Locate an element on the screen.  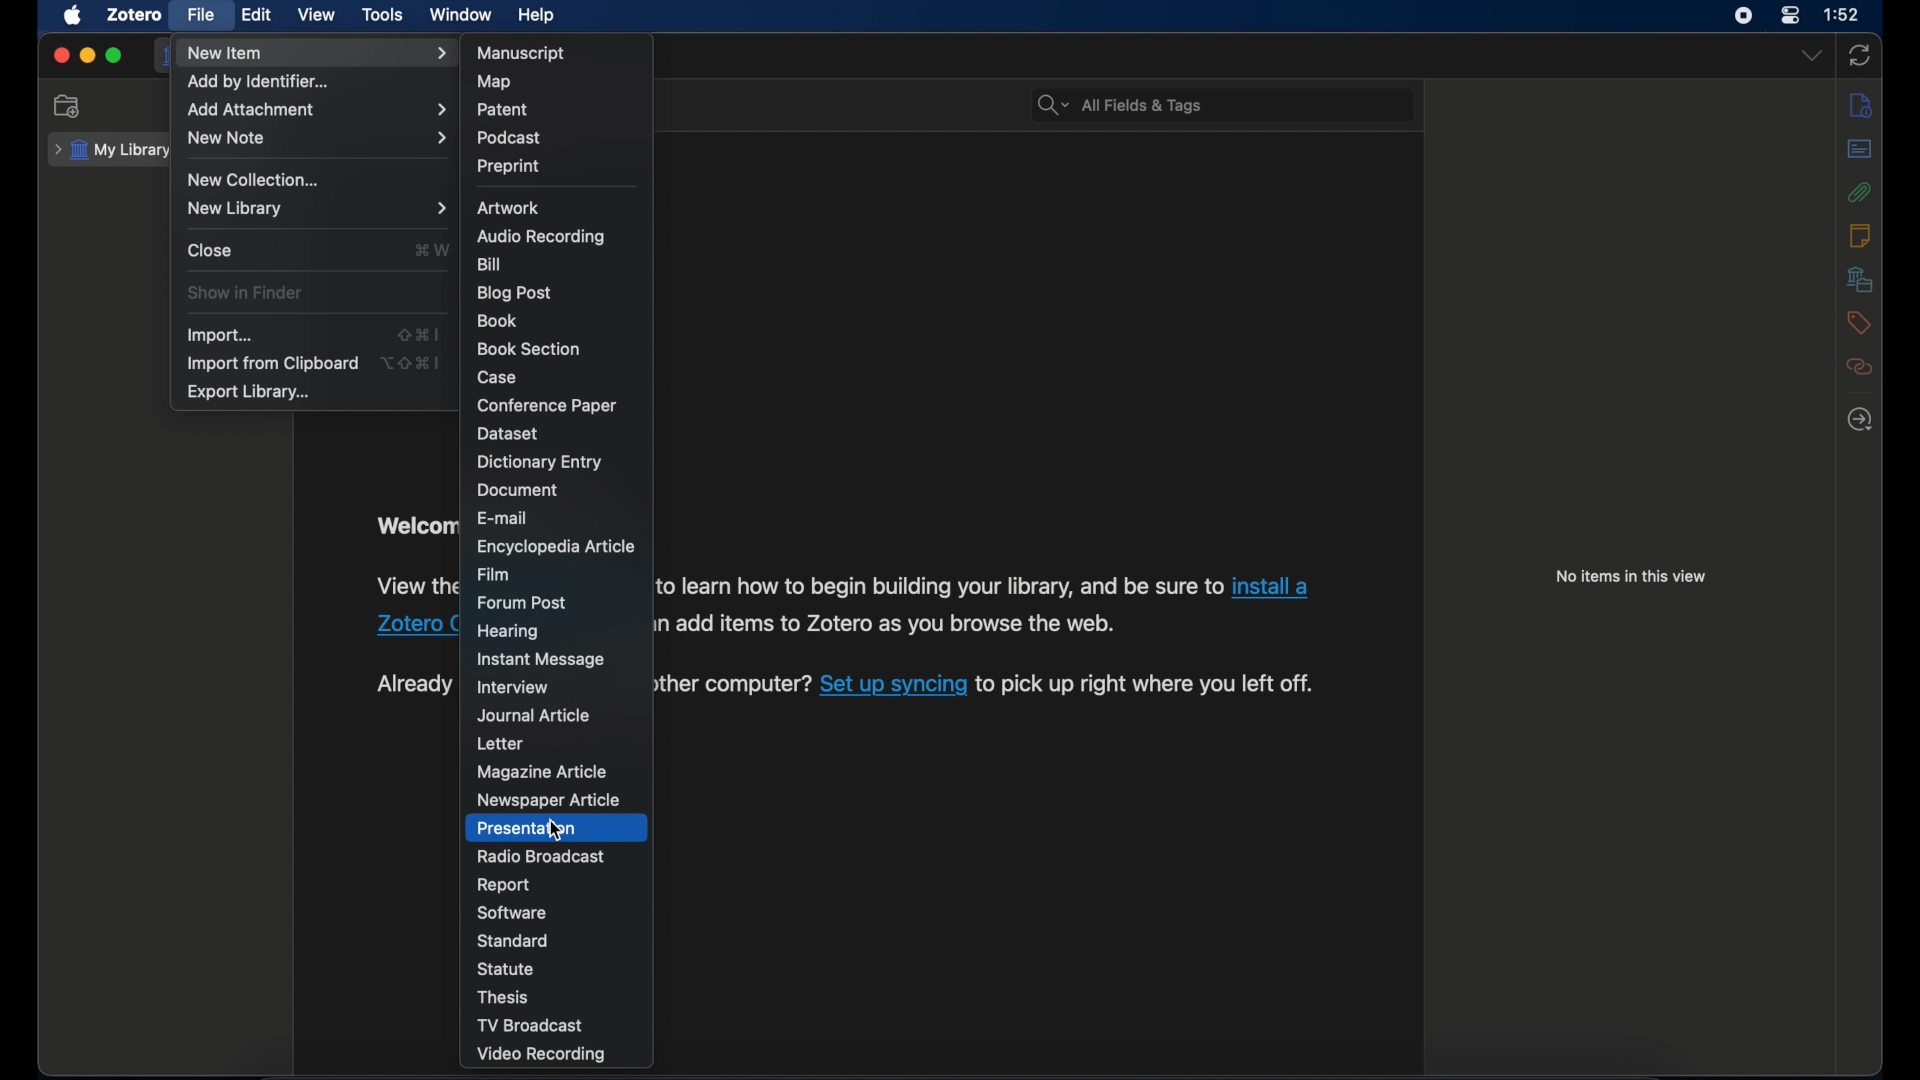
new item is located at coordinates (316, 53).